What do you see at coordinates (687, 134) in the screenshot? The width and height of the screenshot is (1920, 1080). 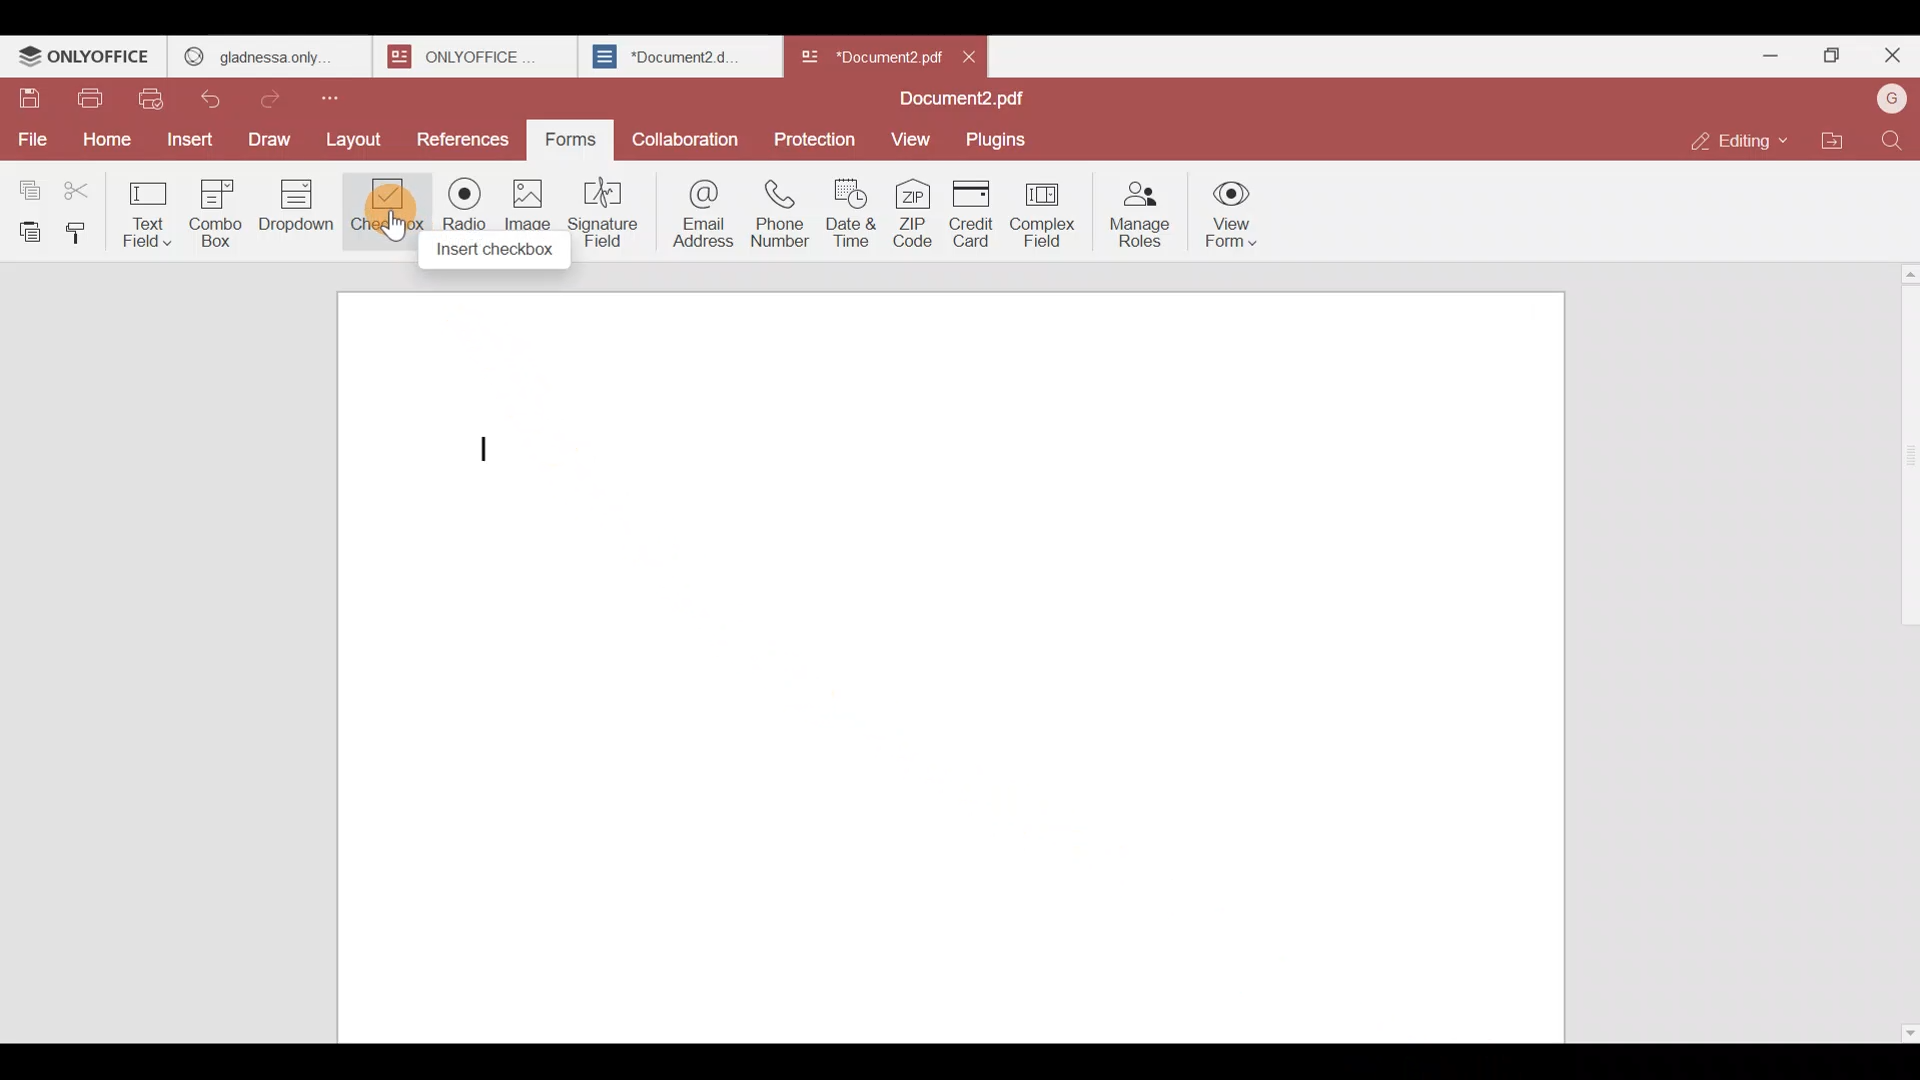 I see `Collaboration` at bounding box center [687, 134].